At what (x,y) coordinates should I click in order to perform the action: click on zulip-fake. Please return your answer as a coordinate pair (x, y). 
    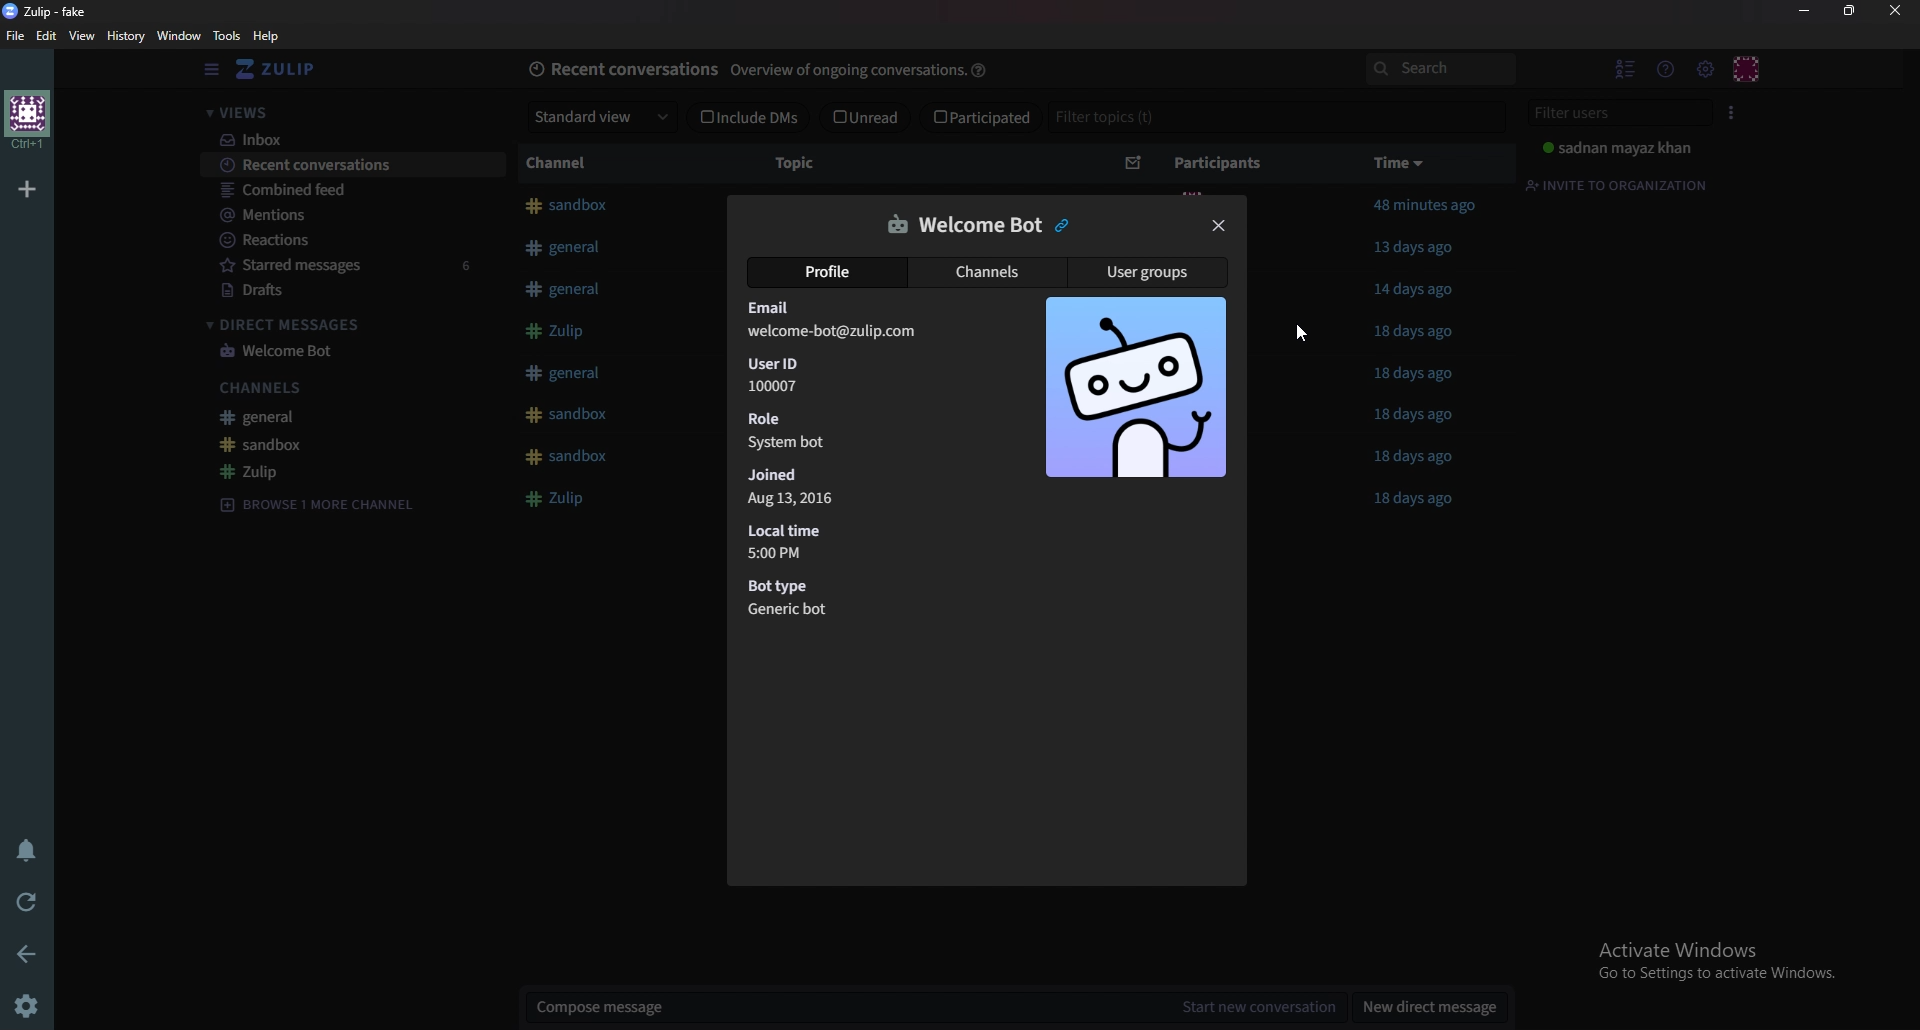
    Looking at the image, I should click on (49, 11).